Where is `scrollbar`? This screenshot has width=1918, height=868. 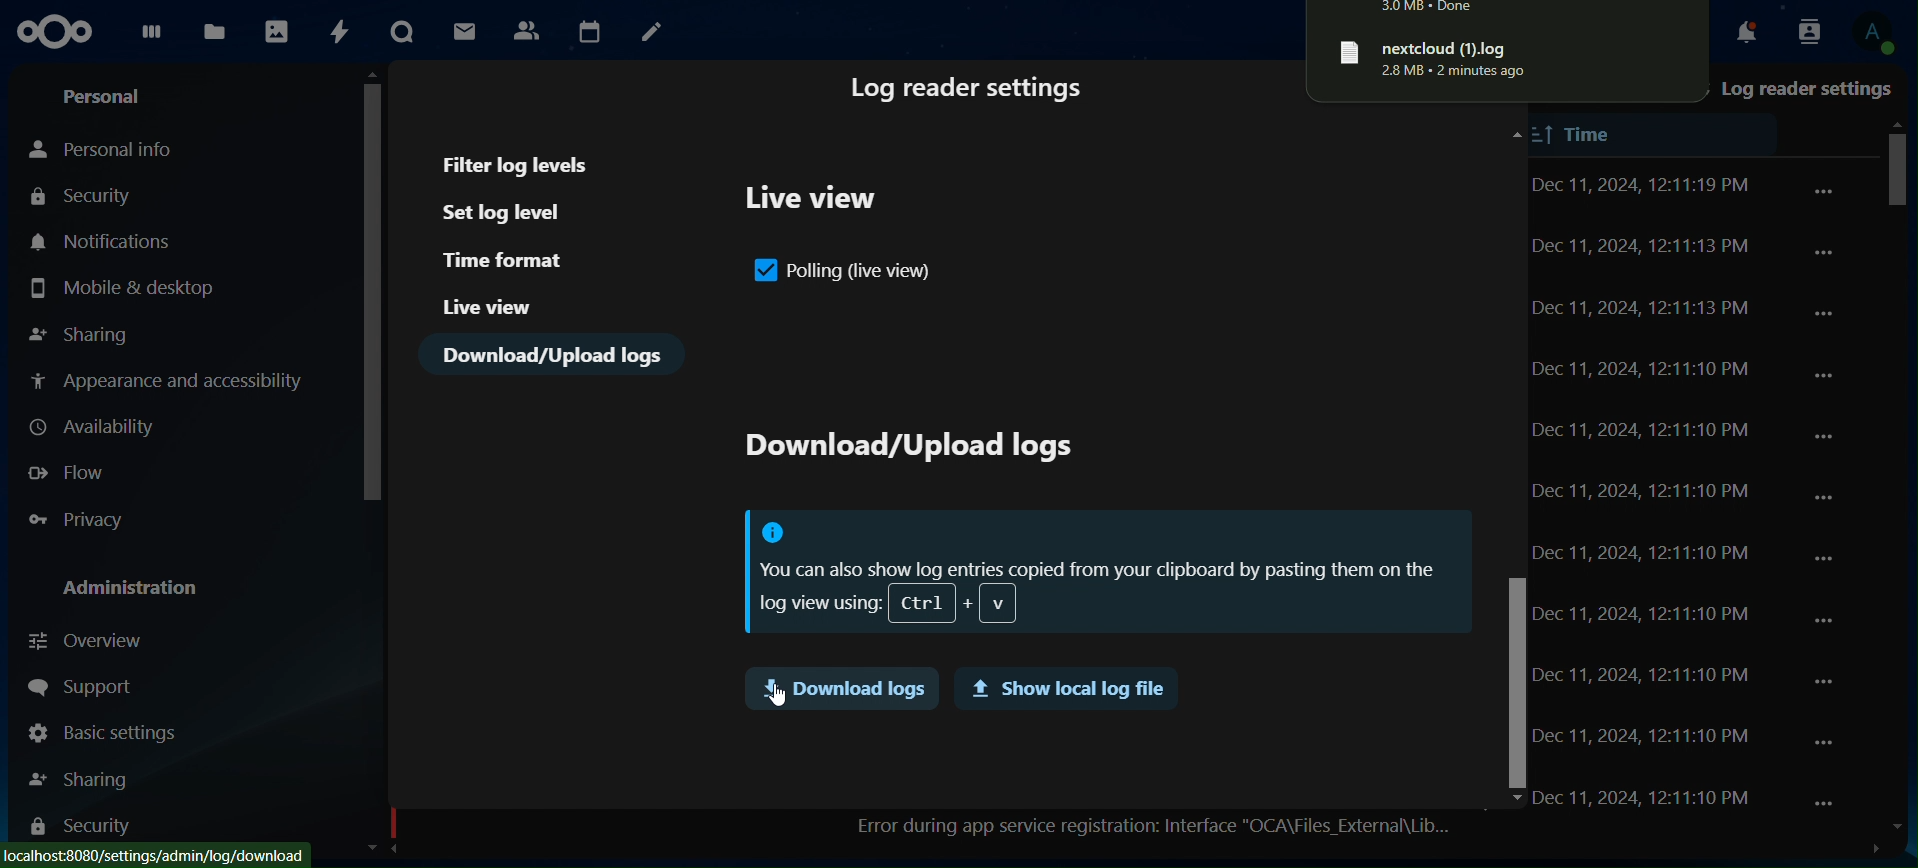
scrollbar is located at coordinates (373, 283).